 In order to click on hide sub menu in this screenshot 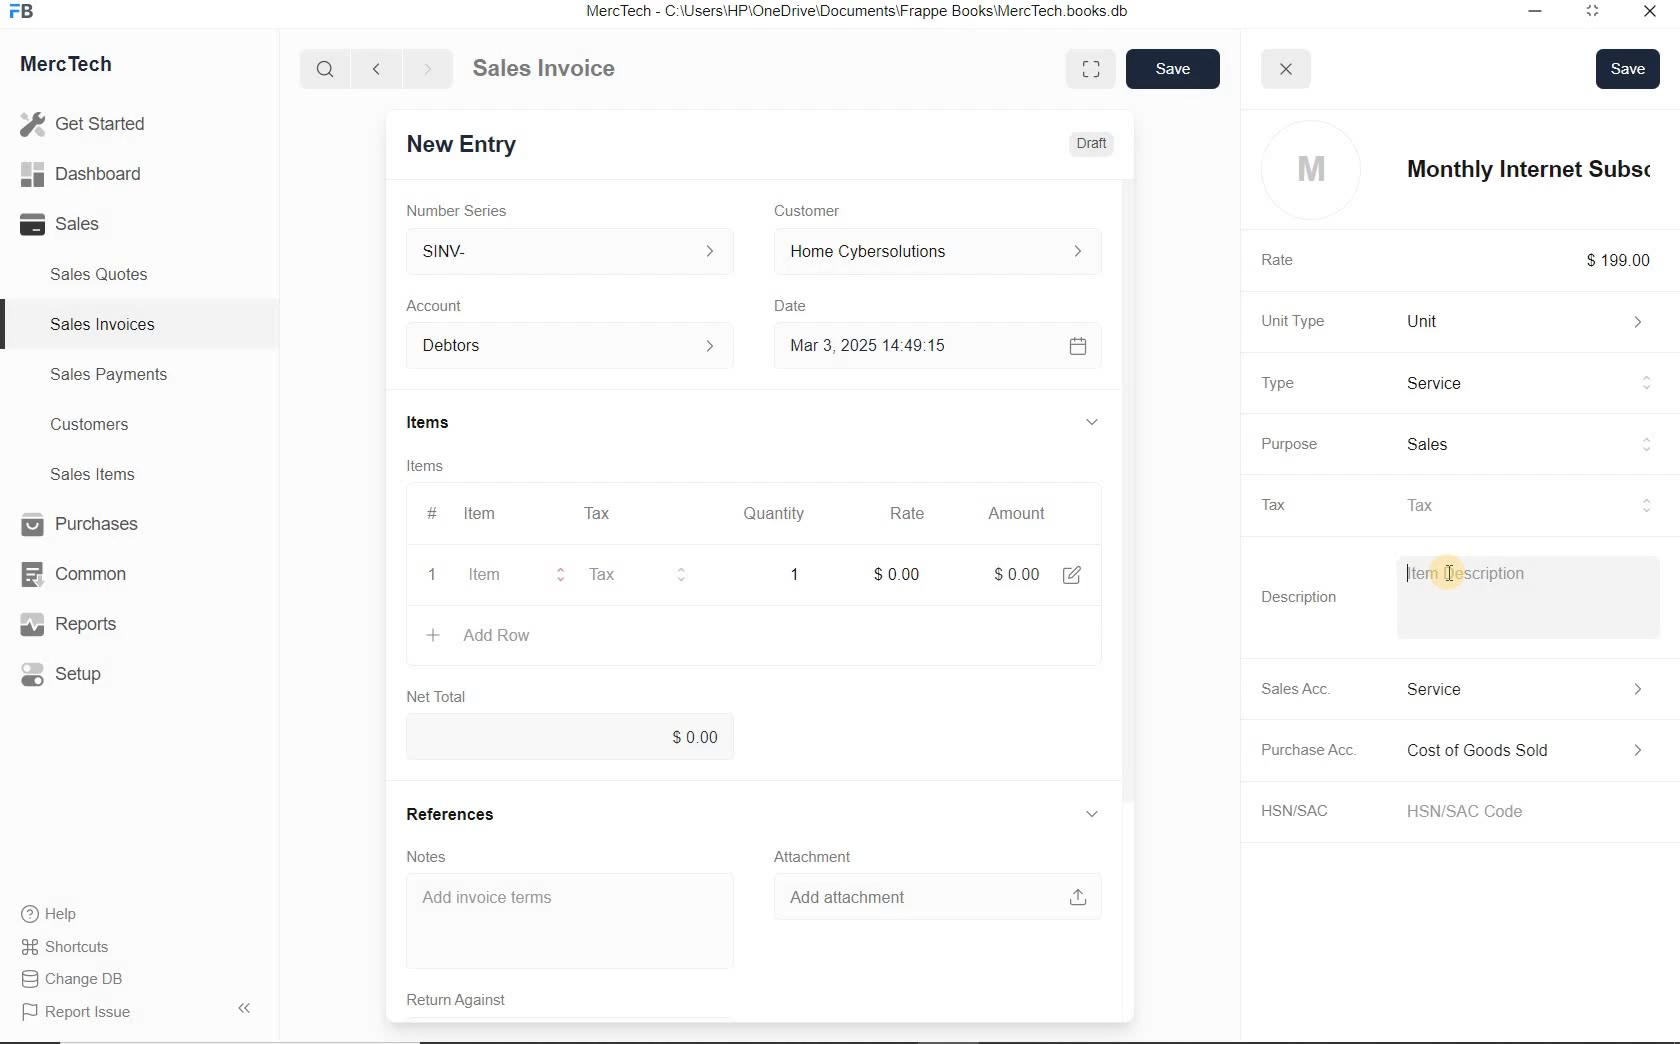, I will do `click(1091, 423)`.